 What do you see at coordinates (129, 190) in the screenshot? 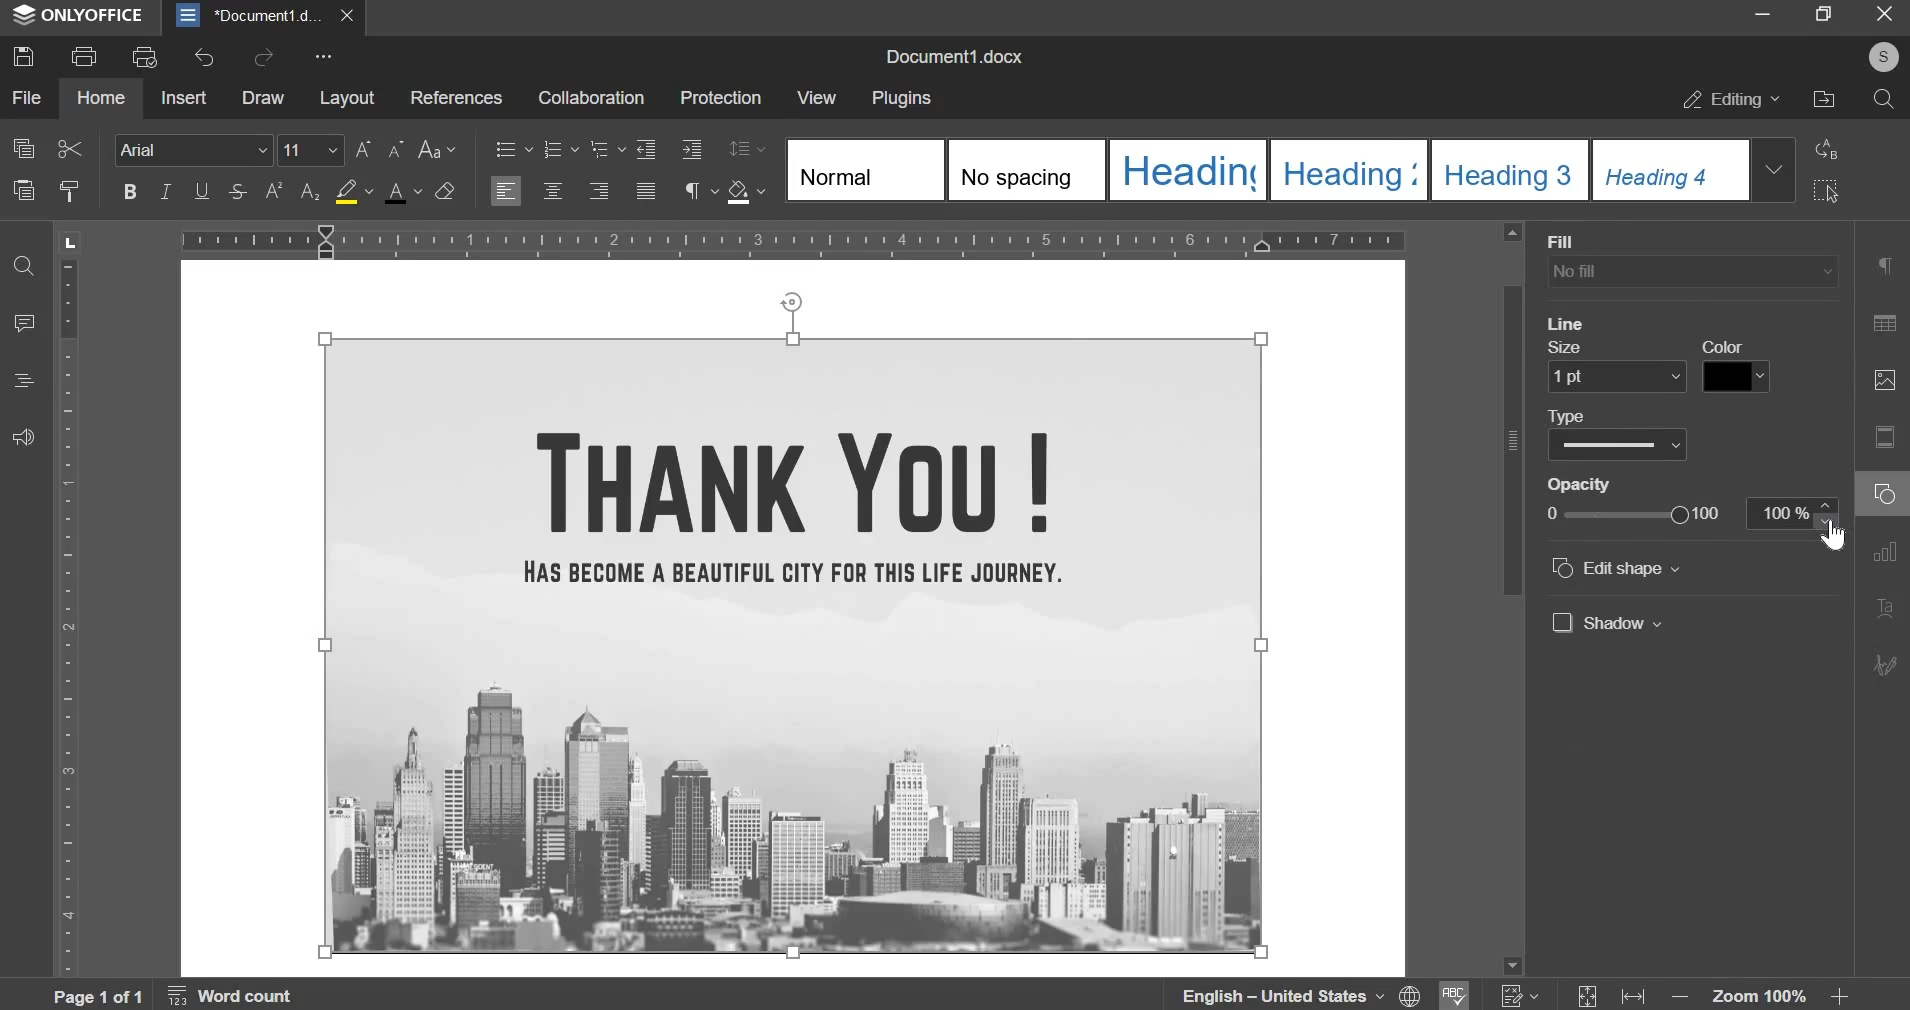
I see `bold` at bounding box center [129, 190].